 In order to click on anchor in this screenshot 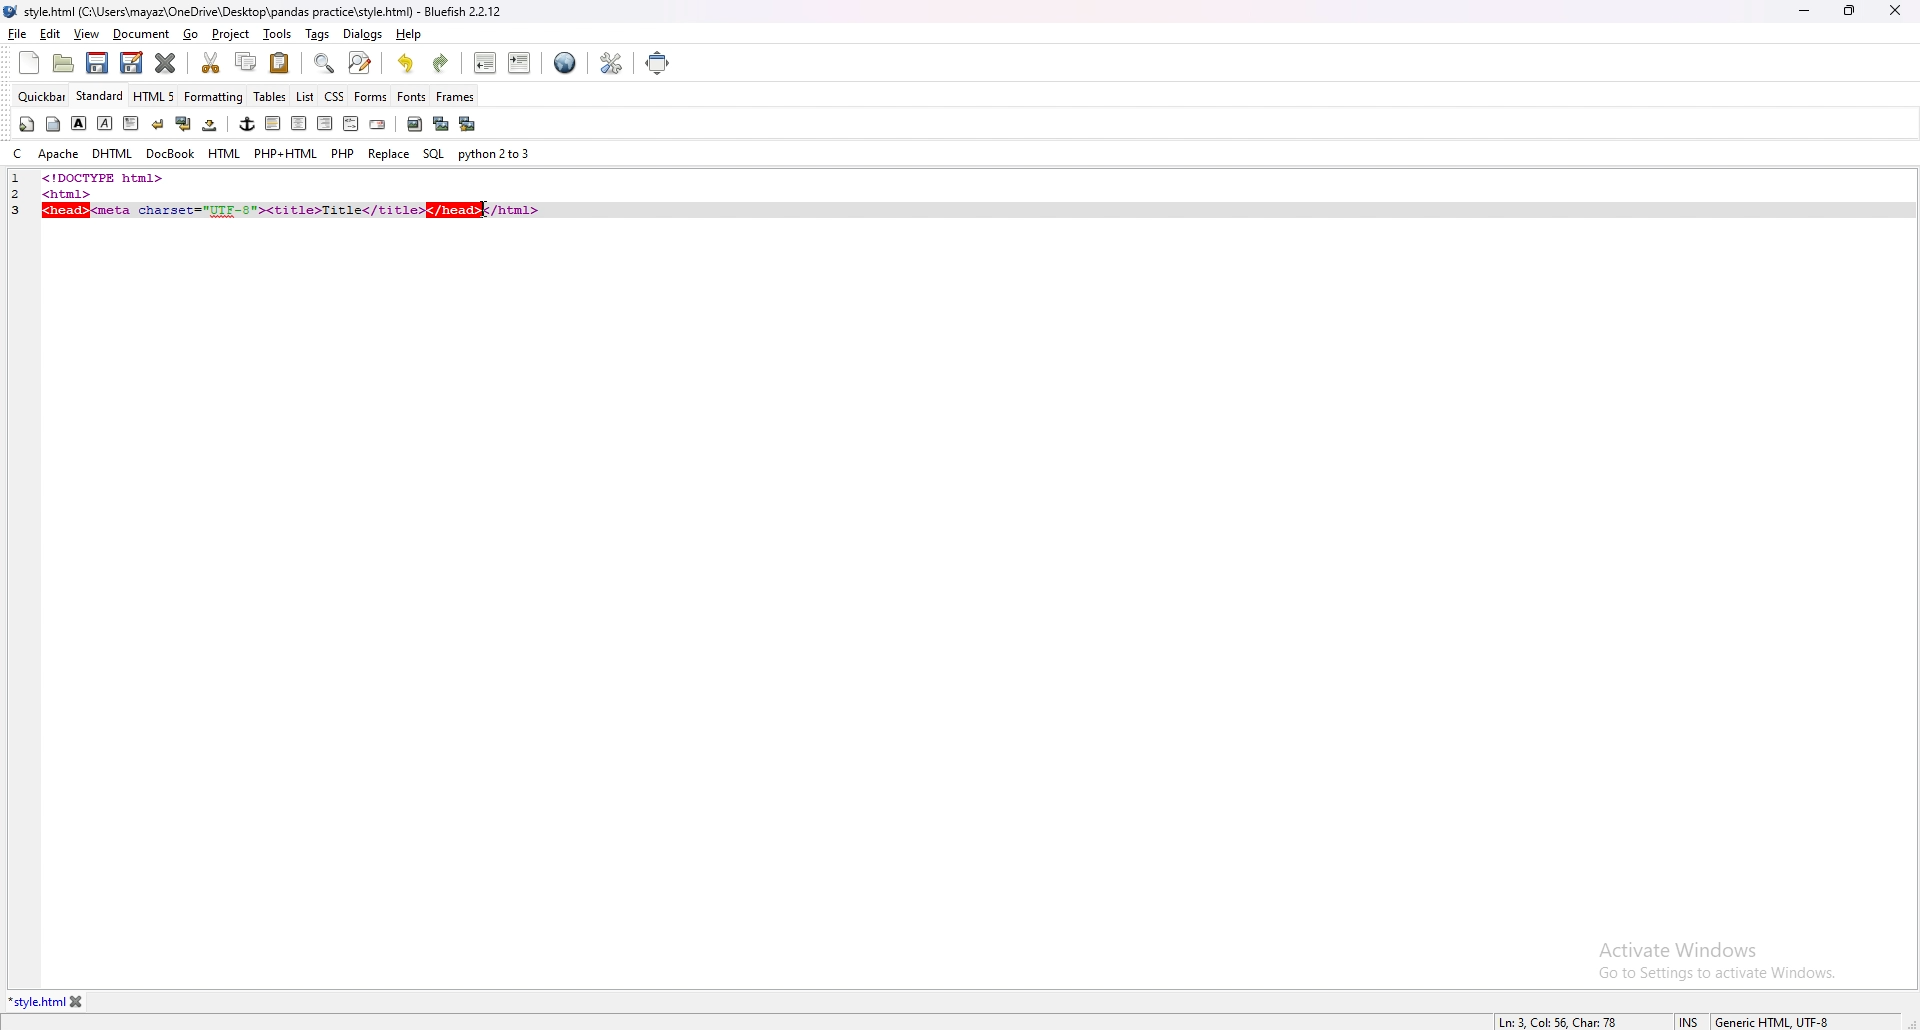, I will do `click(247, 124)`.